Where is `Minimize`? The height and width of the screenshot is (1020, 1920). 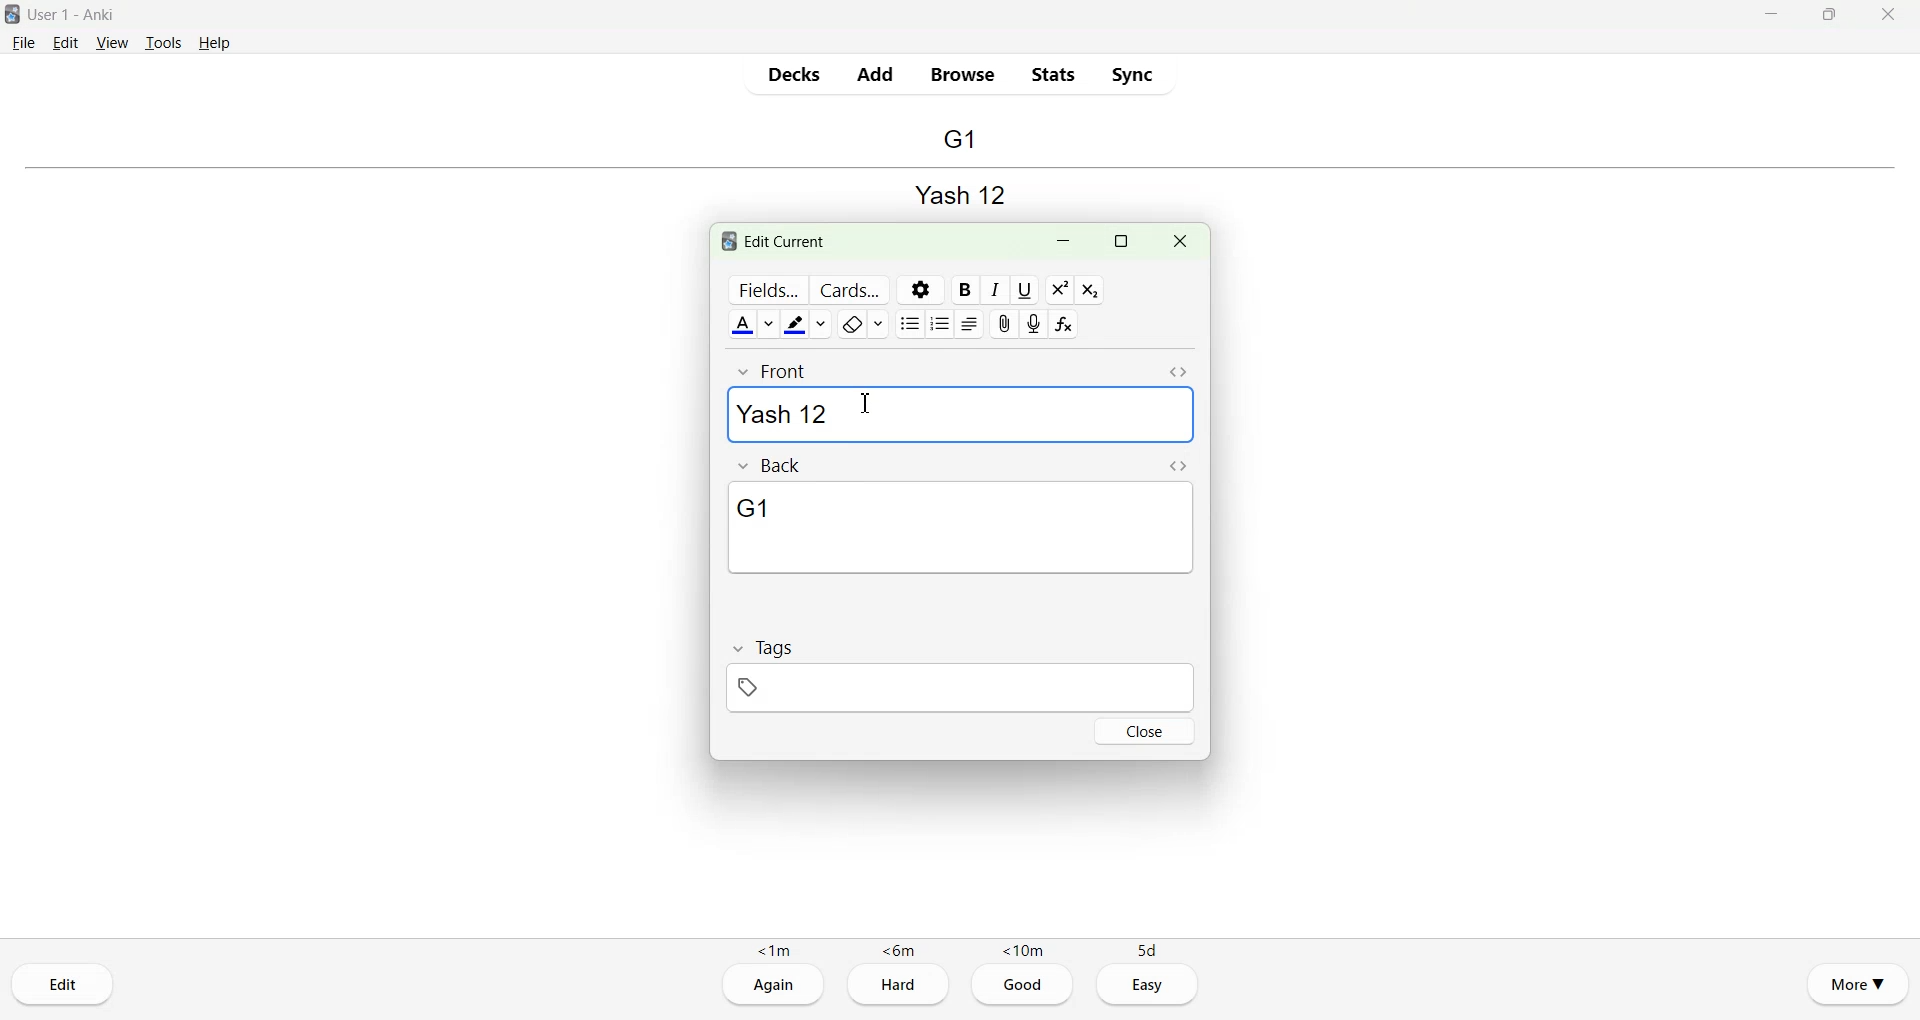 Minimize is located at coordinates (1065, 242).